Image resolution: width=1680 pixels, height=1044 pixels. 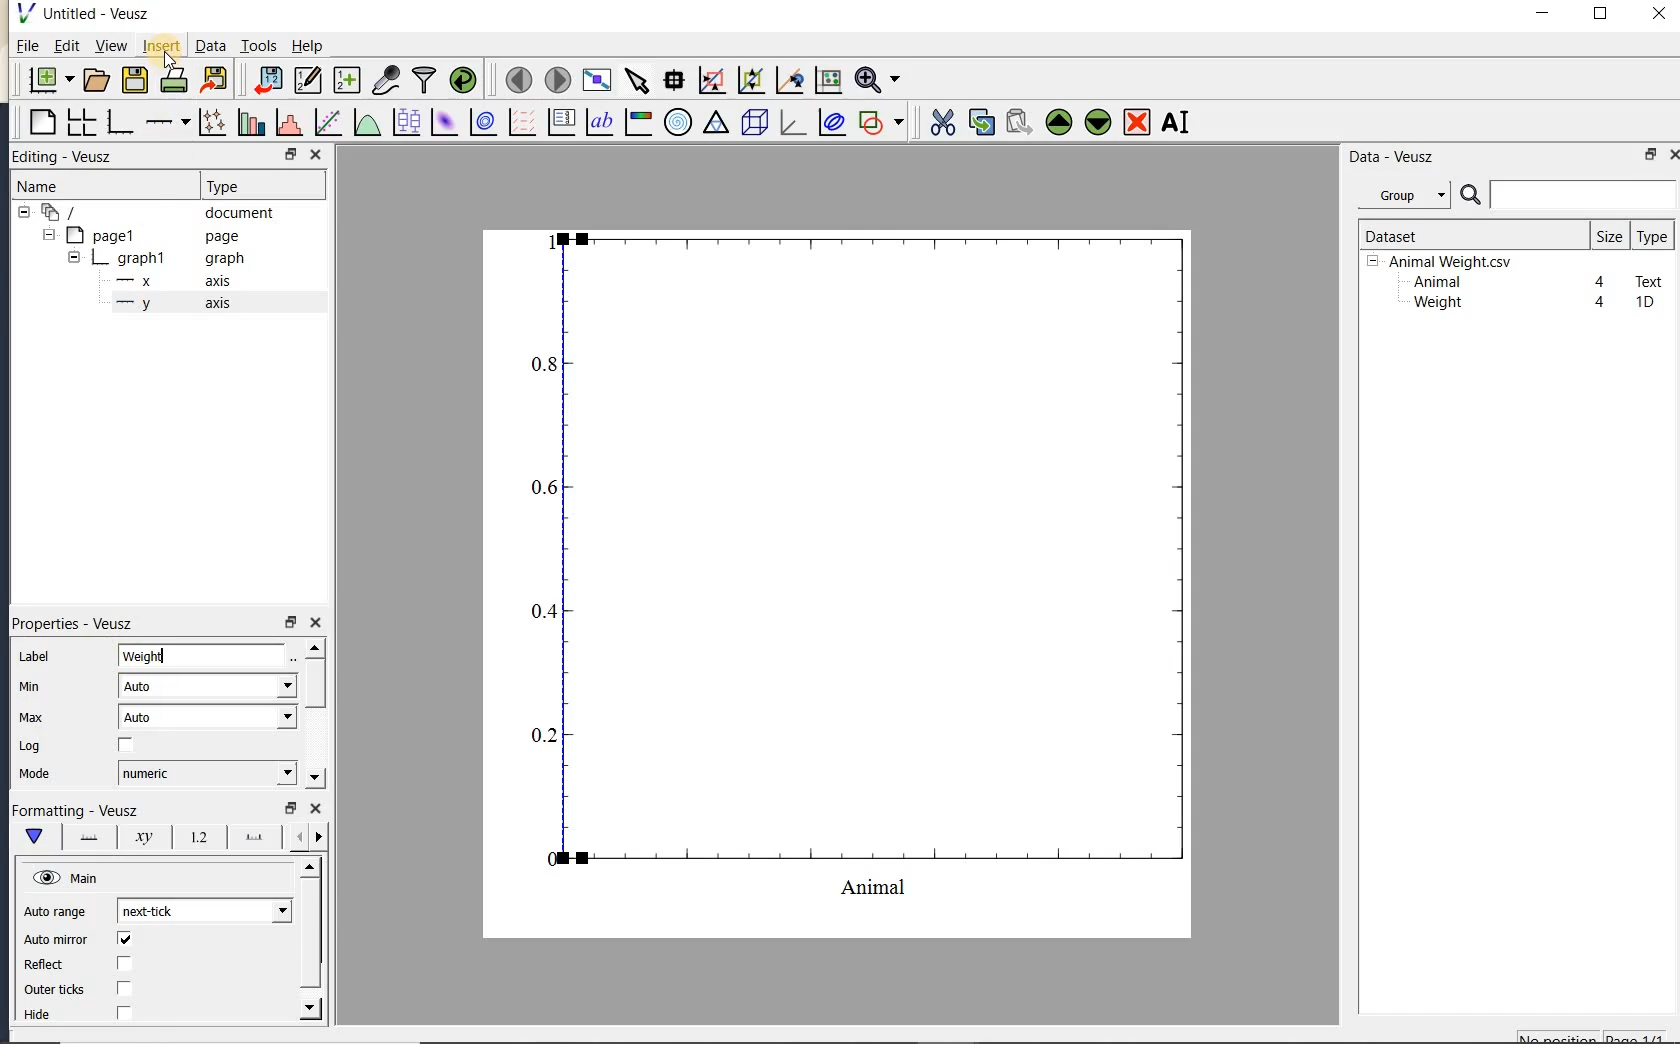 What do you see at coordinates (1652, 154) in the screenshot?
I see `restore` at bounding box center [1652, 154].